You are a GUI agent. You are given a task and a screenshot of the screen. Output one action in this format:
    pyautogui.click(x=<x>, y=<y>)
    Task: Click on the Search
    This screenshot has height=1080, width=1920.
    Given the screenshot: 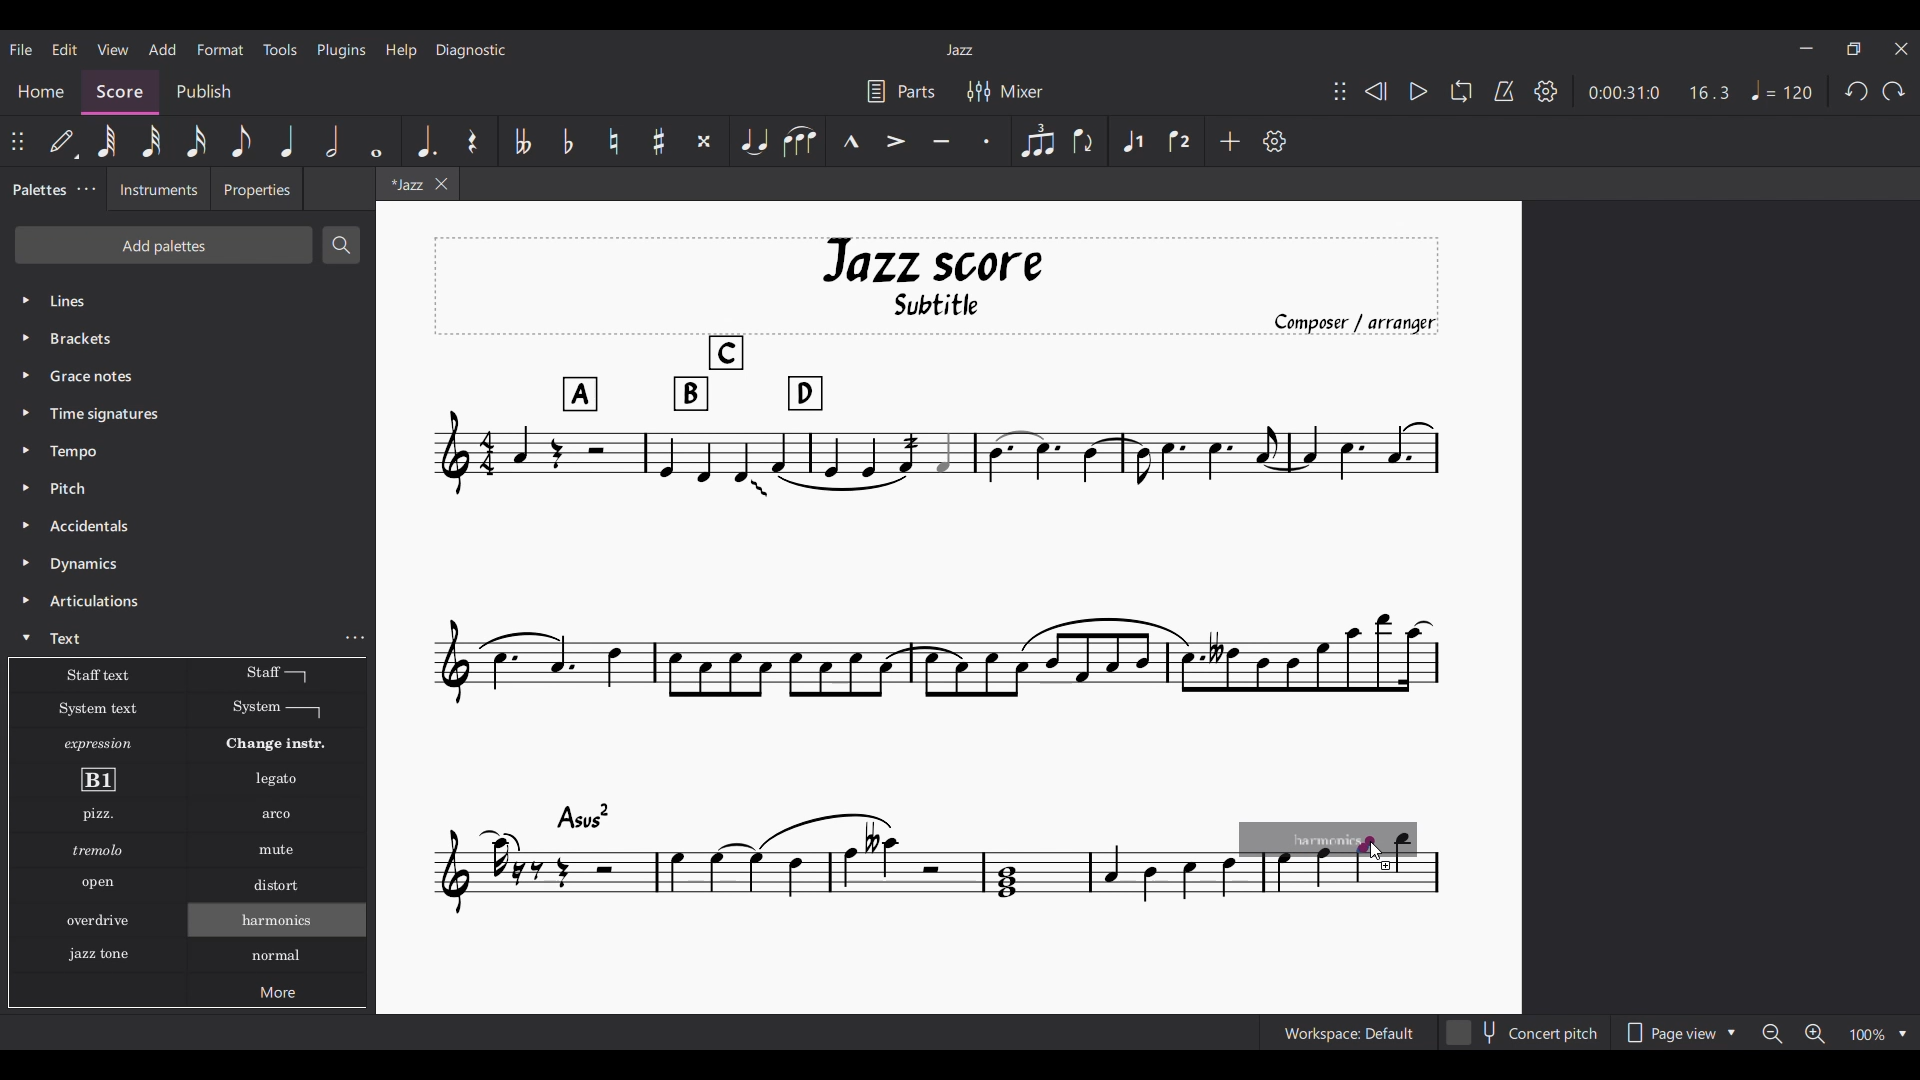 What is the action you would take?
    pyautogui.click(x=343, y=245)
    